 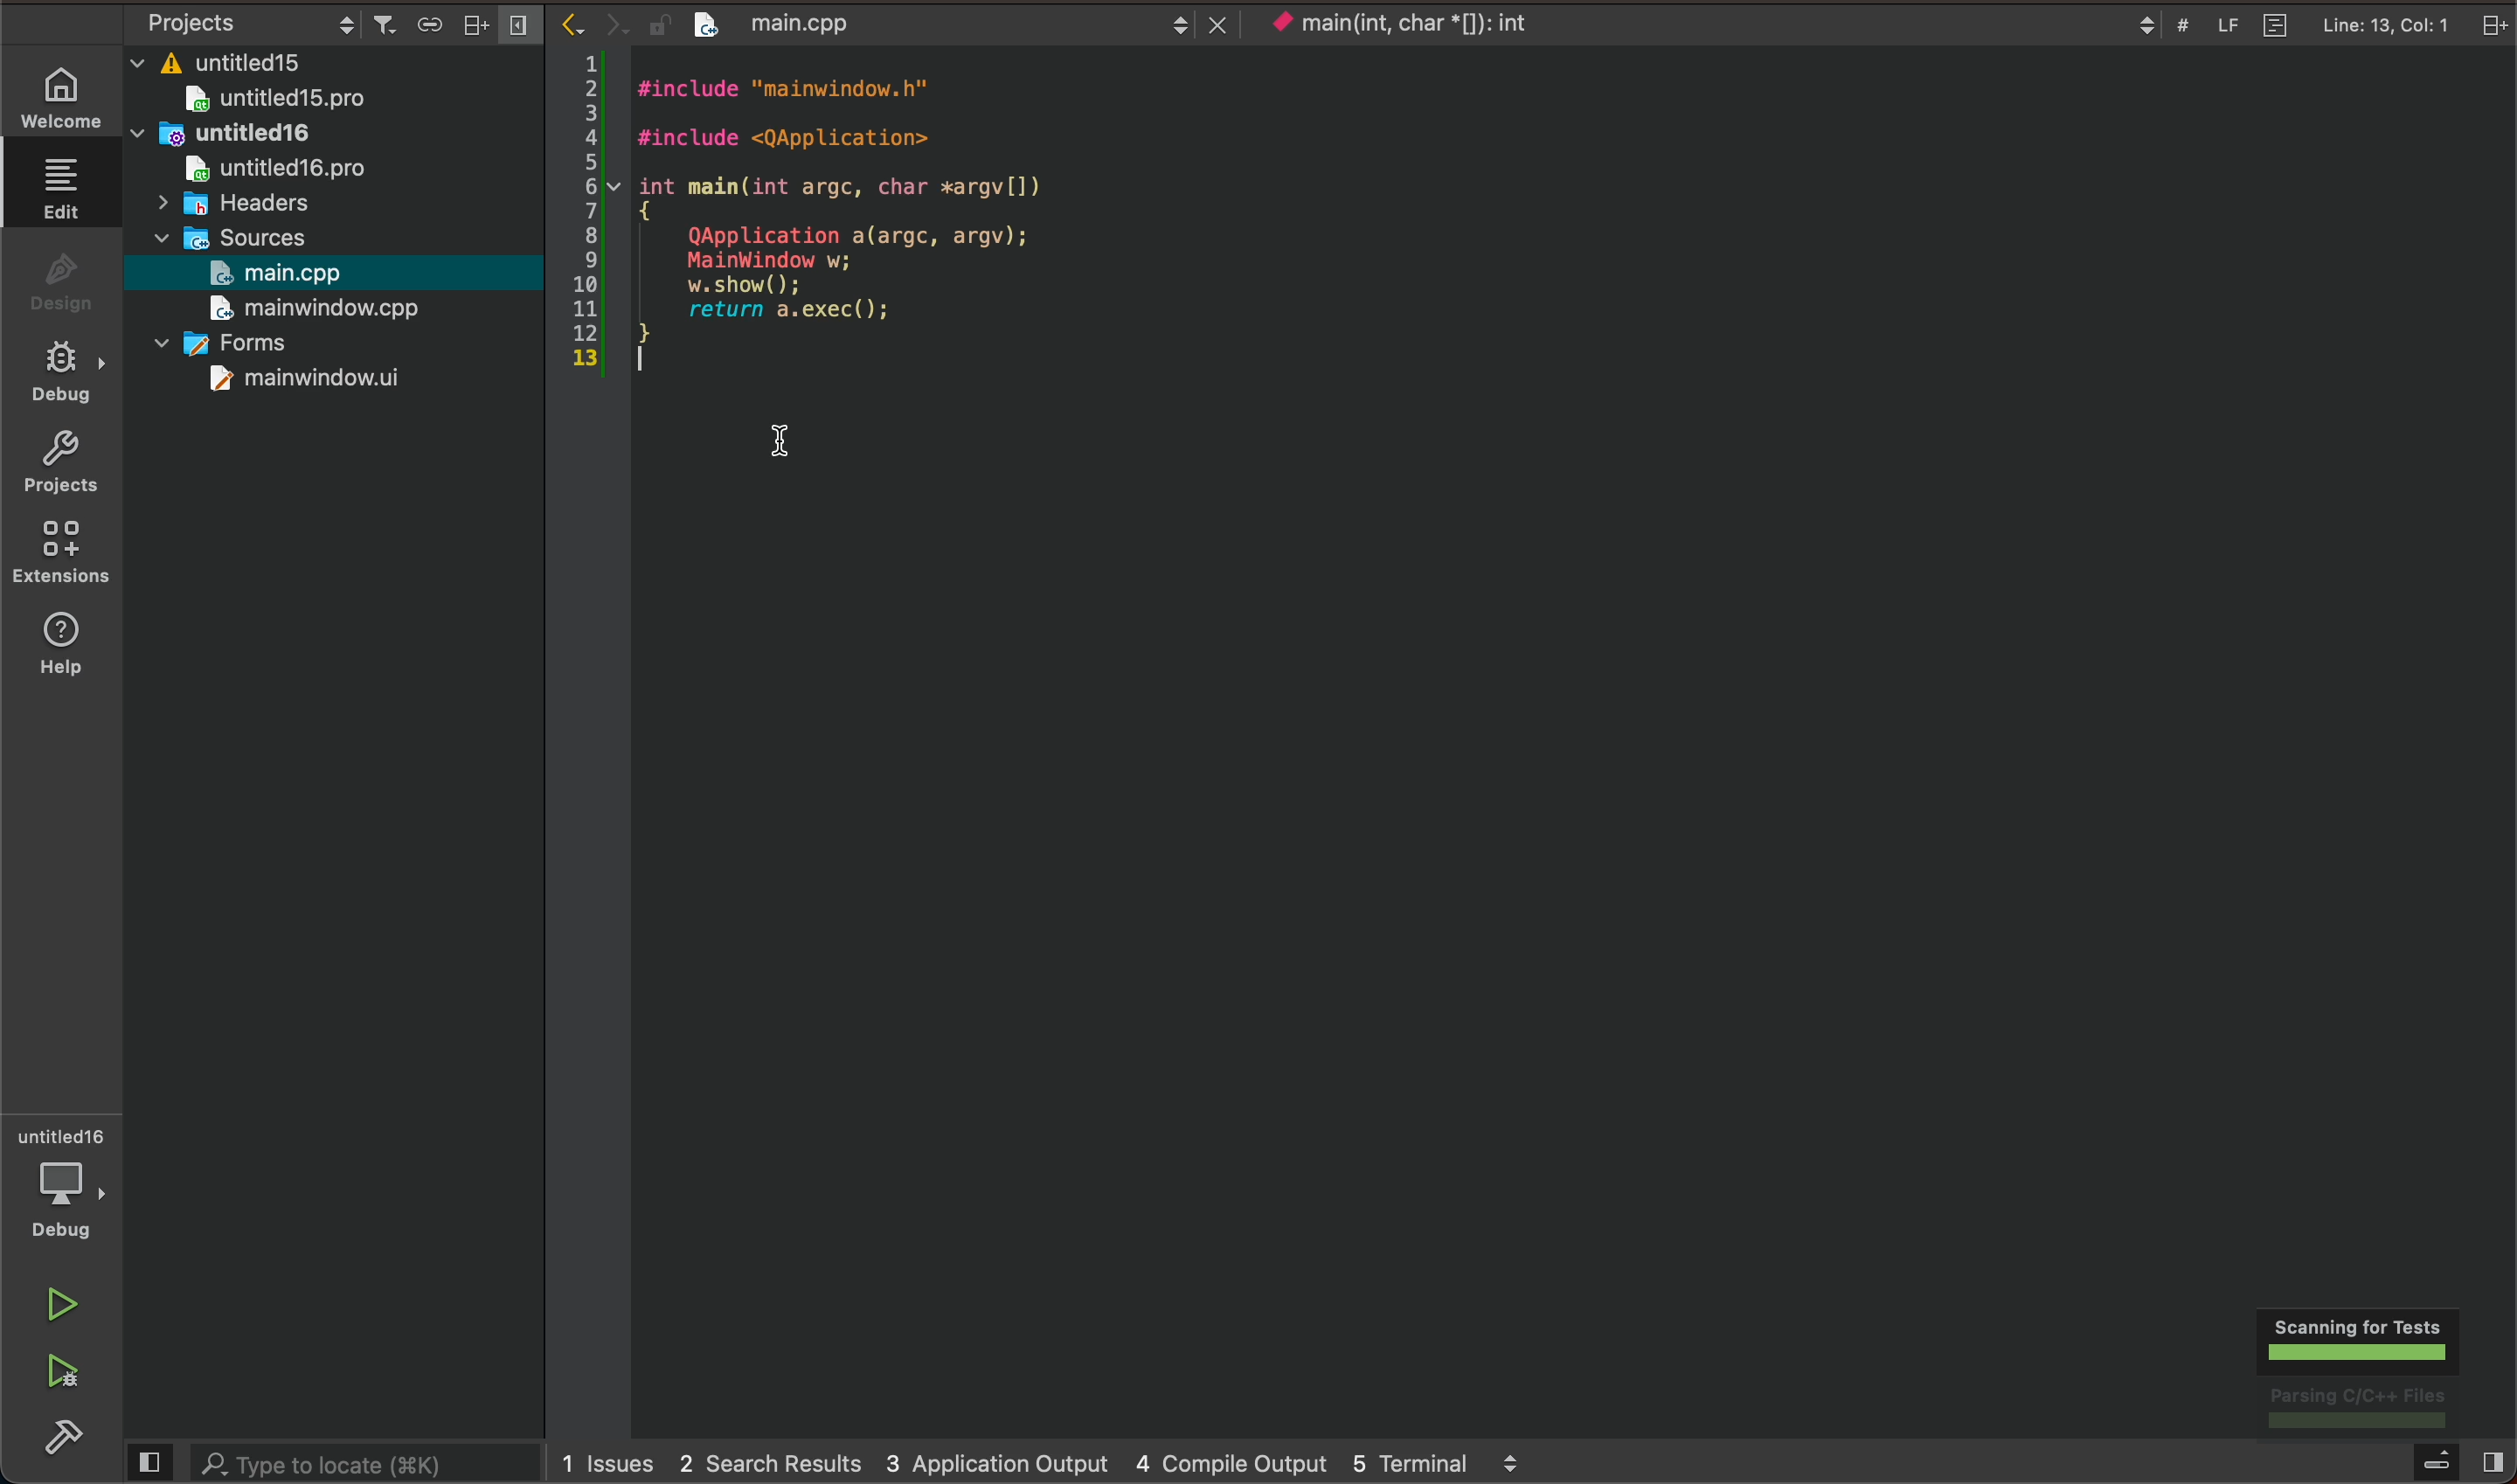 What do you see at coordinates (890, 23) in the screenshot?
I see `file name` at bounding box center [890, 23].